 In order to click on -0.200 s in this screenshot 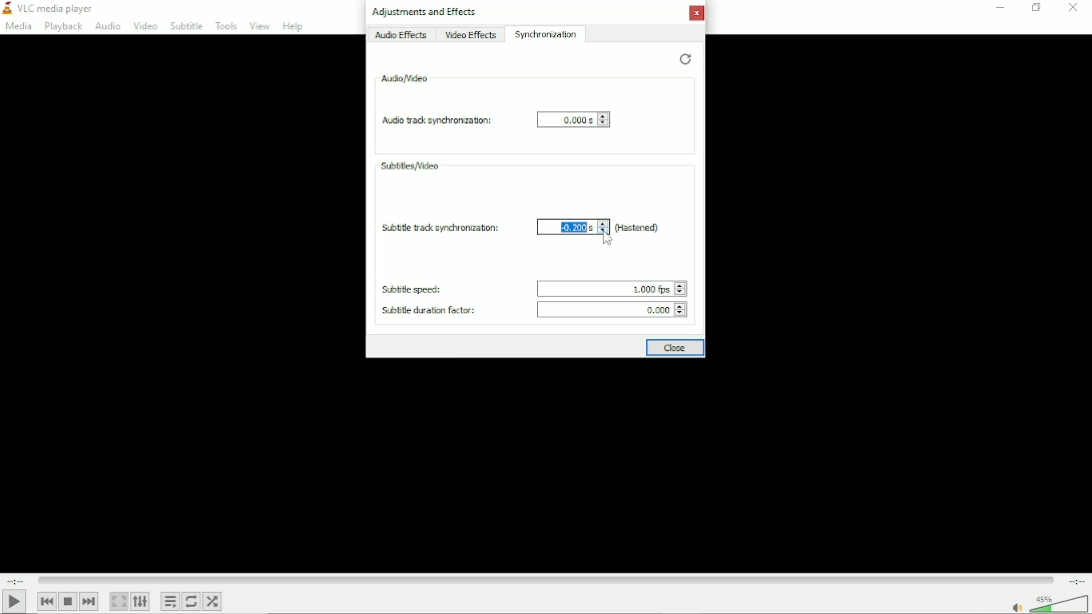, I will do `click(567, 227)`.